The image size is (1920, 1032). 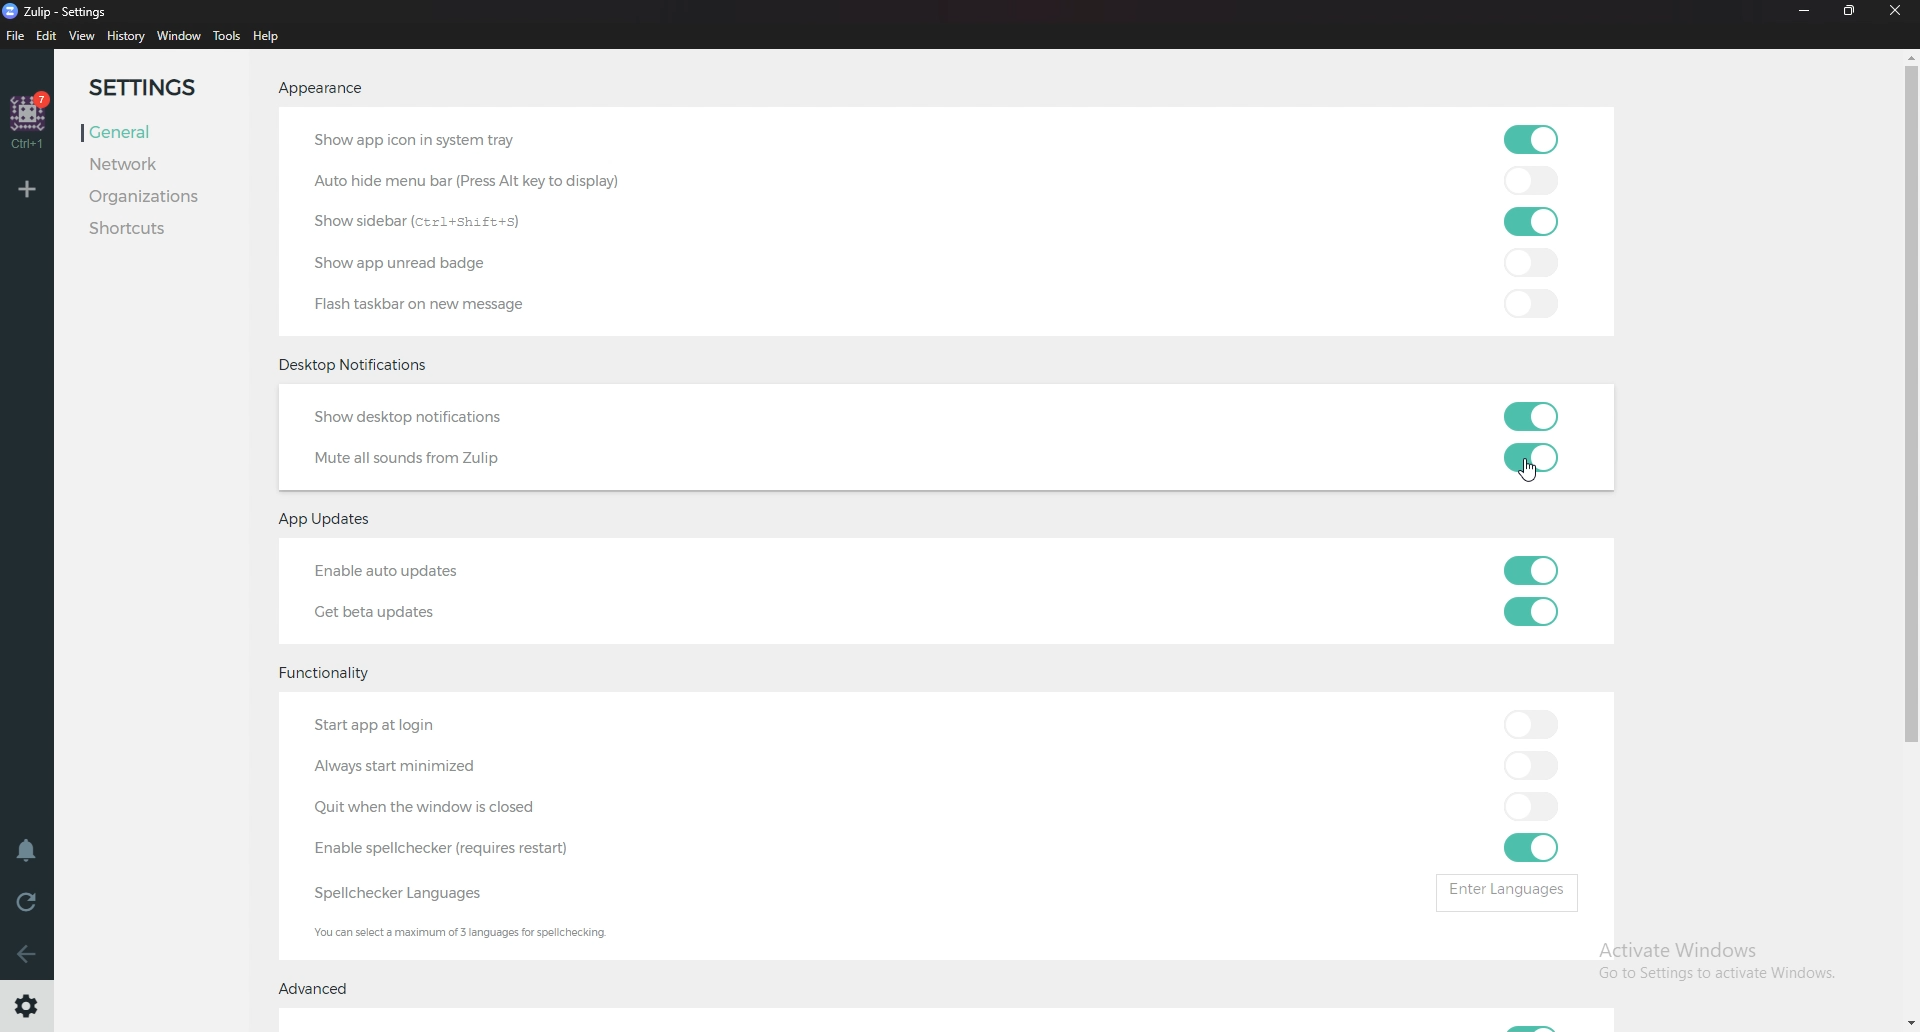 What do you see at coordinates (419, 260) in the screenshot?
I see `Show app unread badge` at bounding box center [419, 260].